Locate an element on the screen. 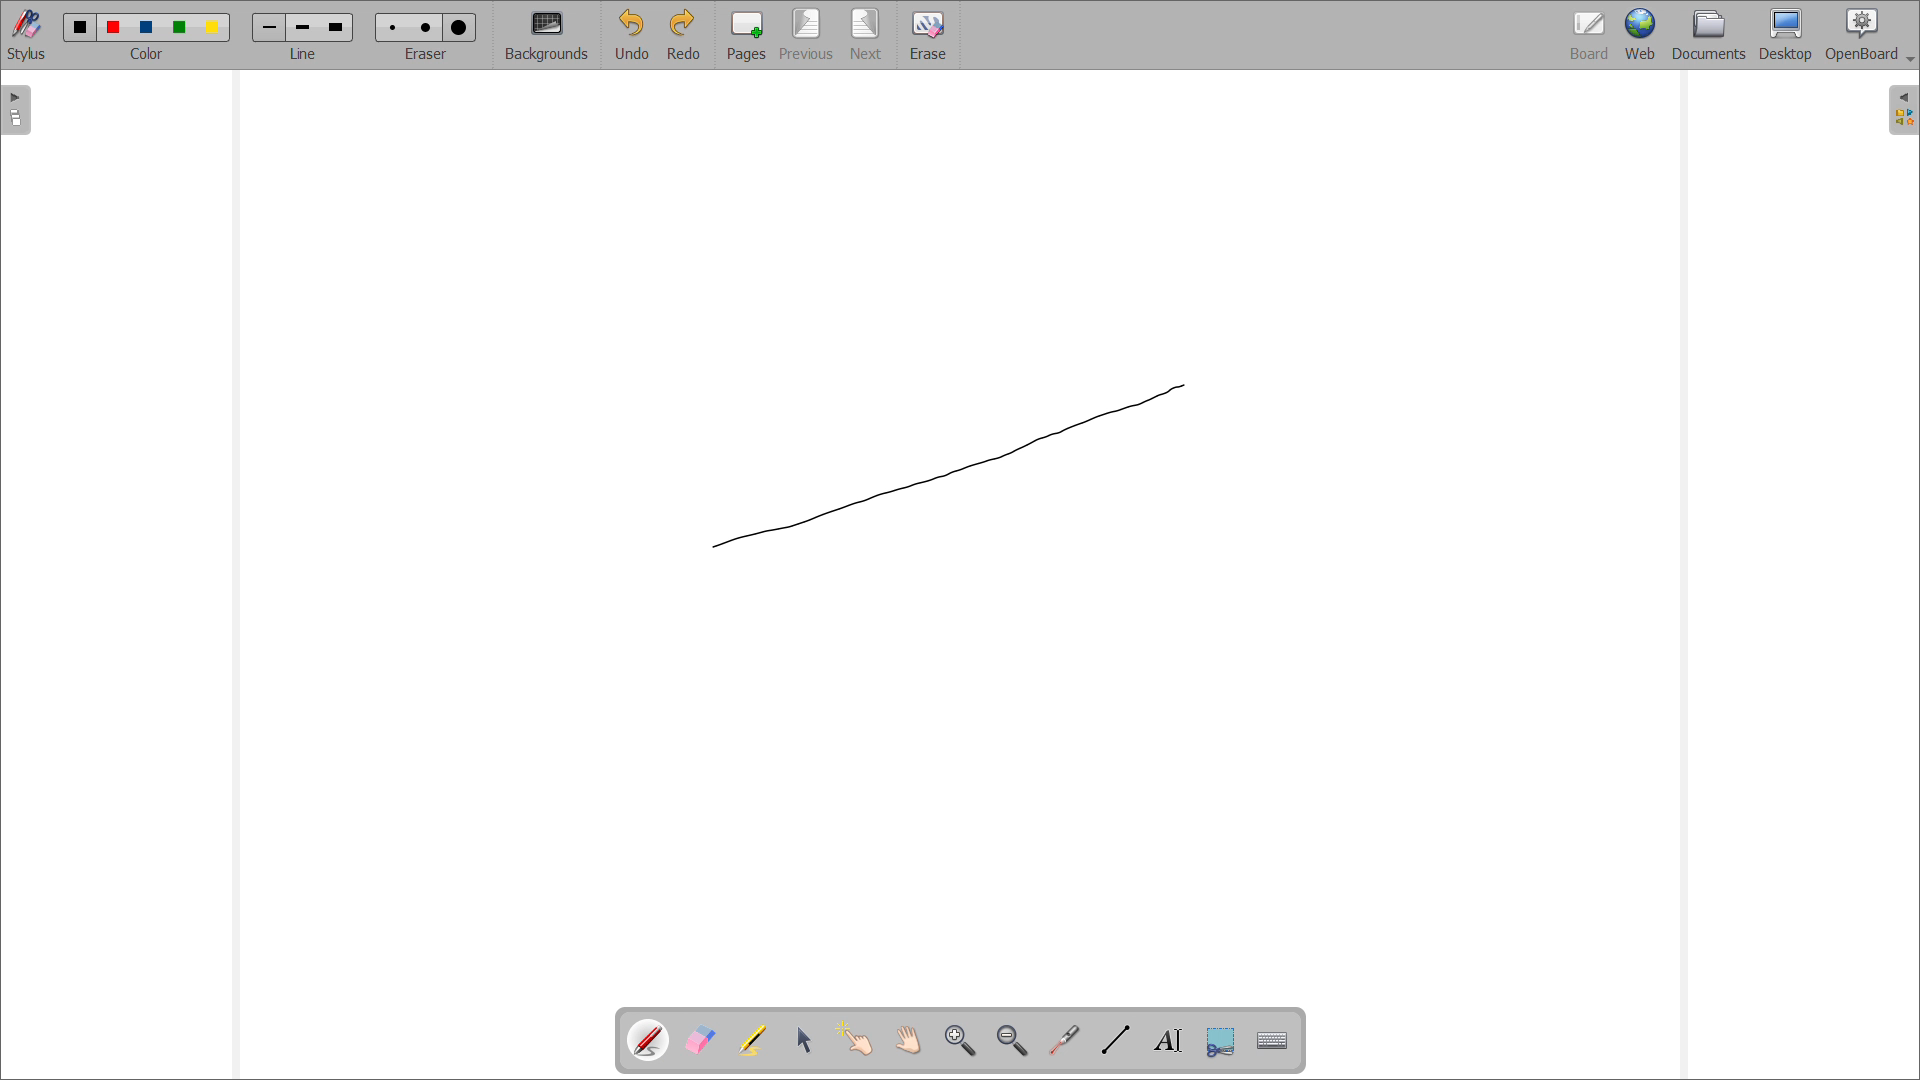 Image resolution: width=1920 pixels, height=1080 pixels. Eraser size is located at coordinates (459, 28).